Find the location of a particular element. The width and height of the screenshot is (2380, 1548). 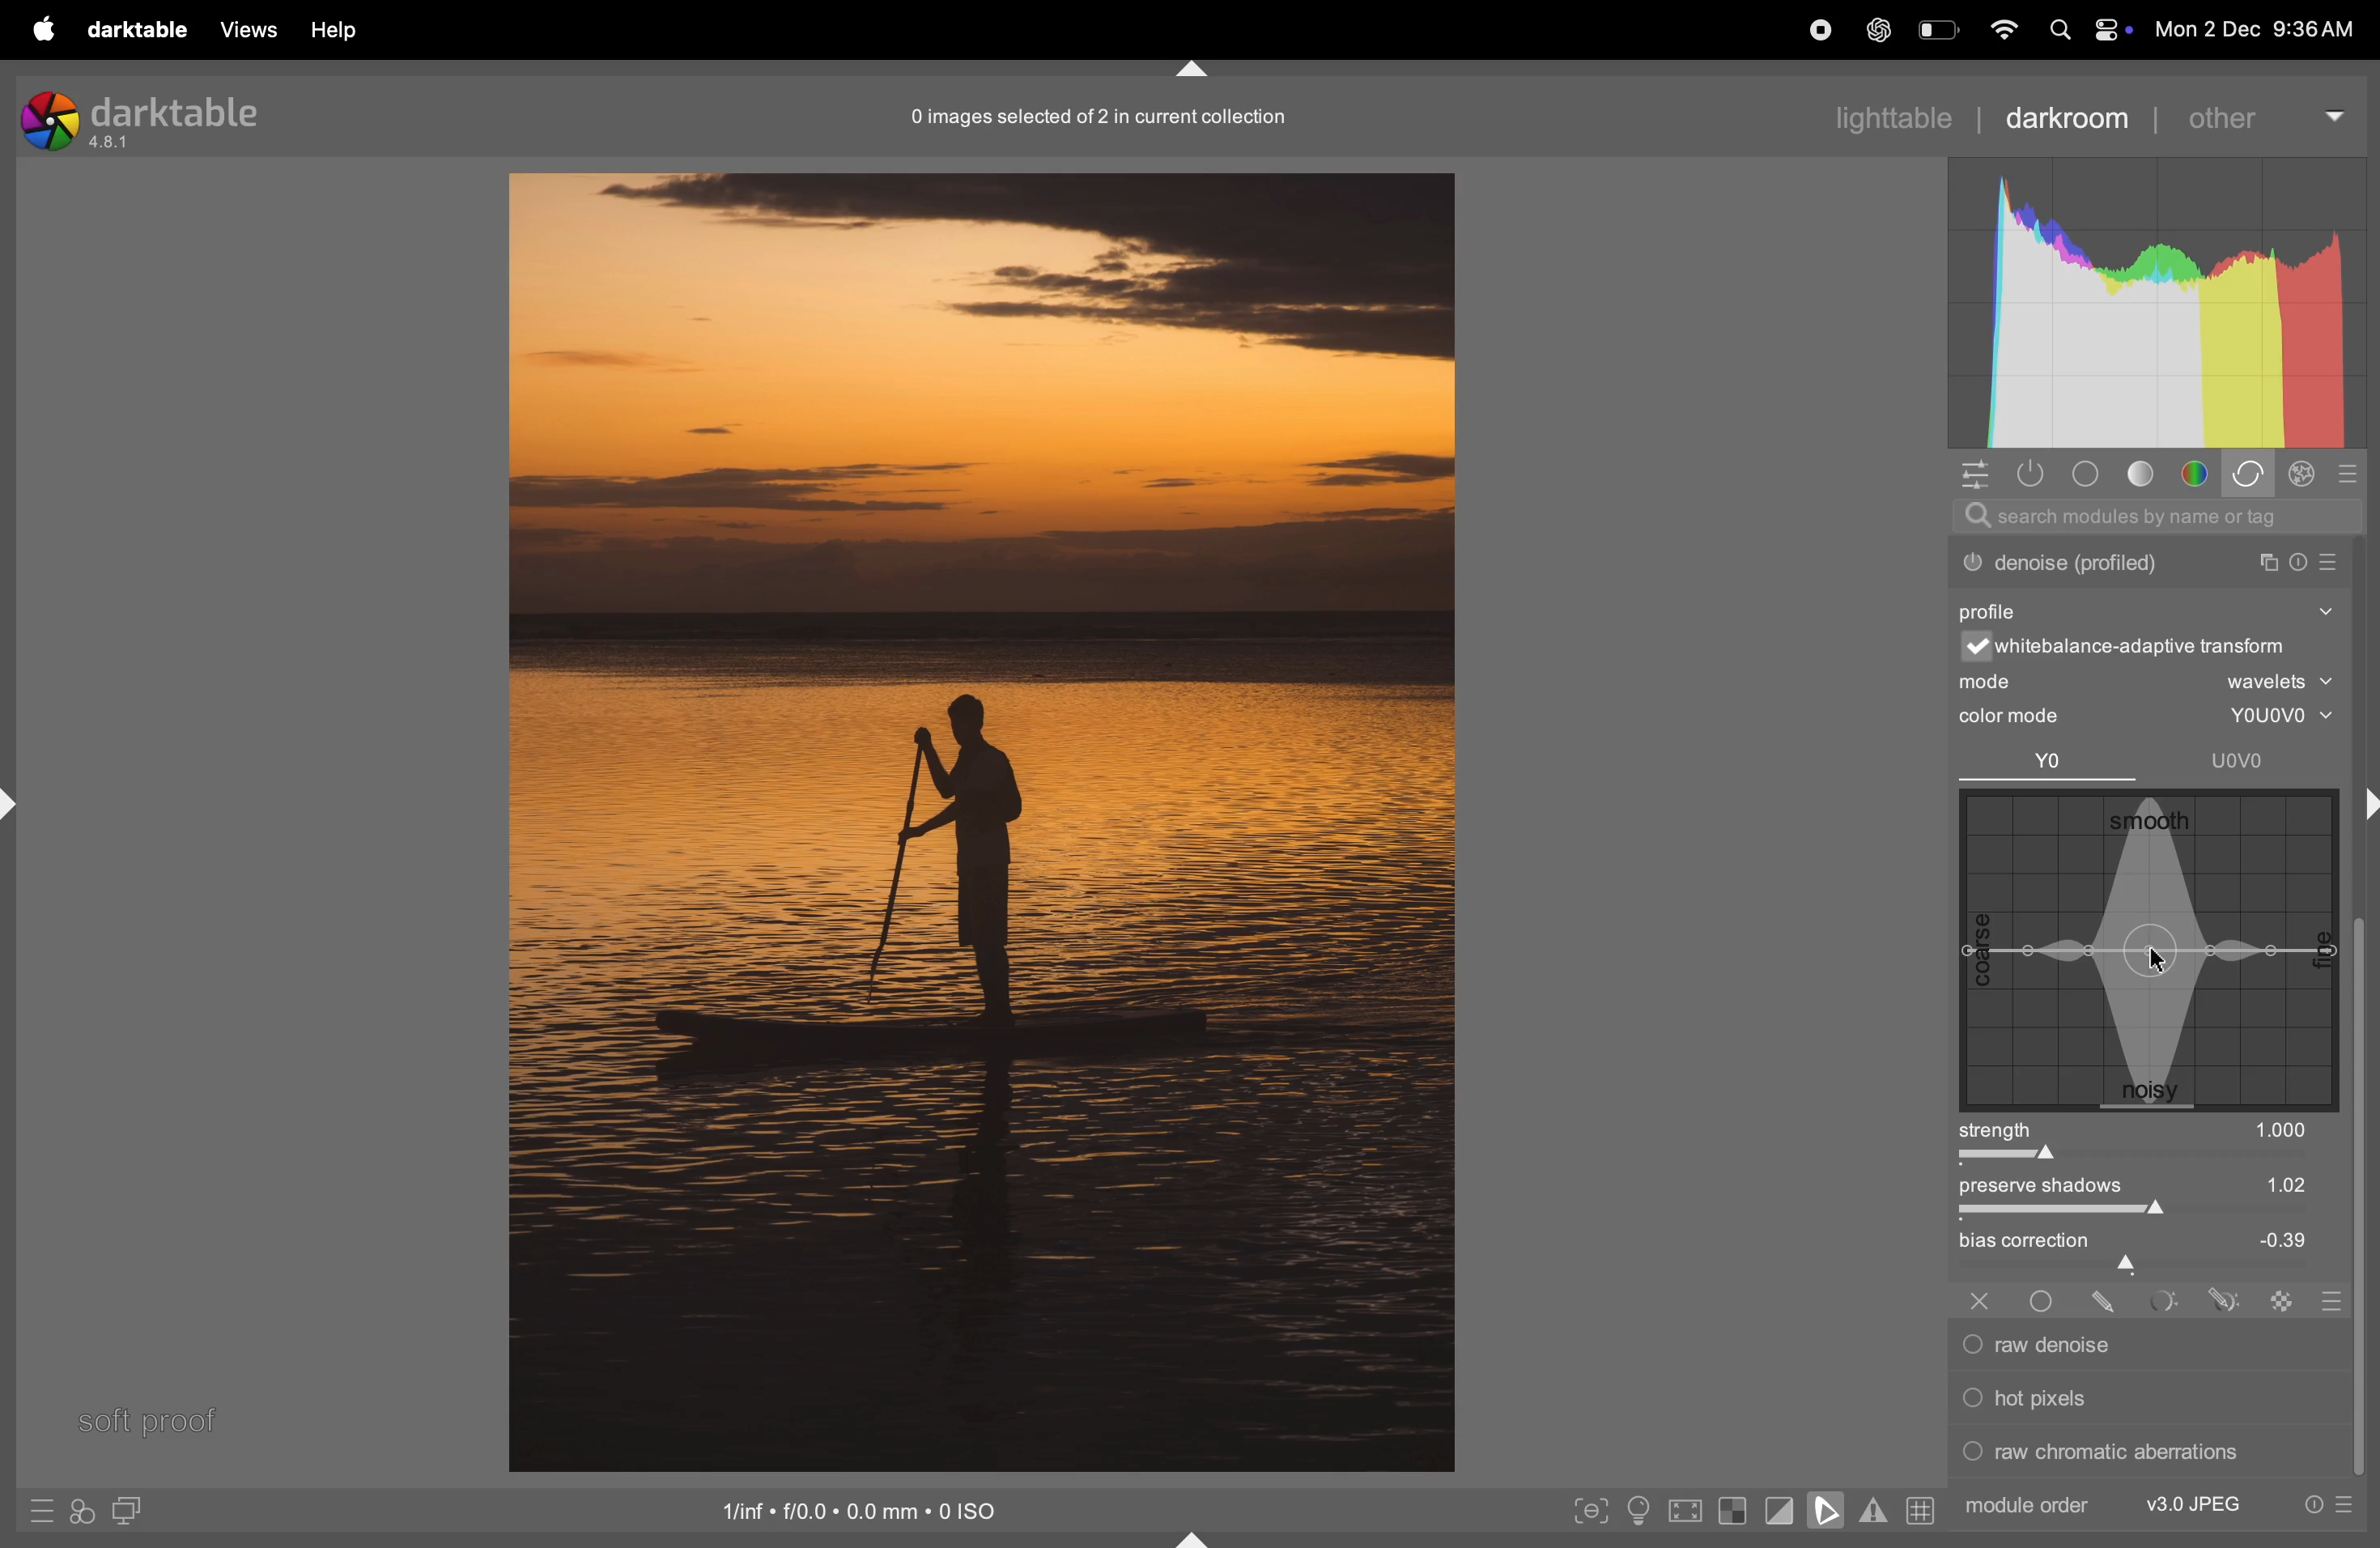

sign is located at coordinates (2306, 478).